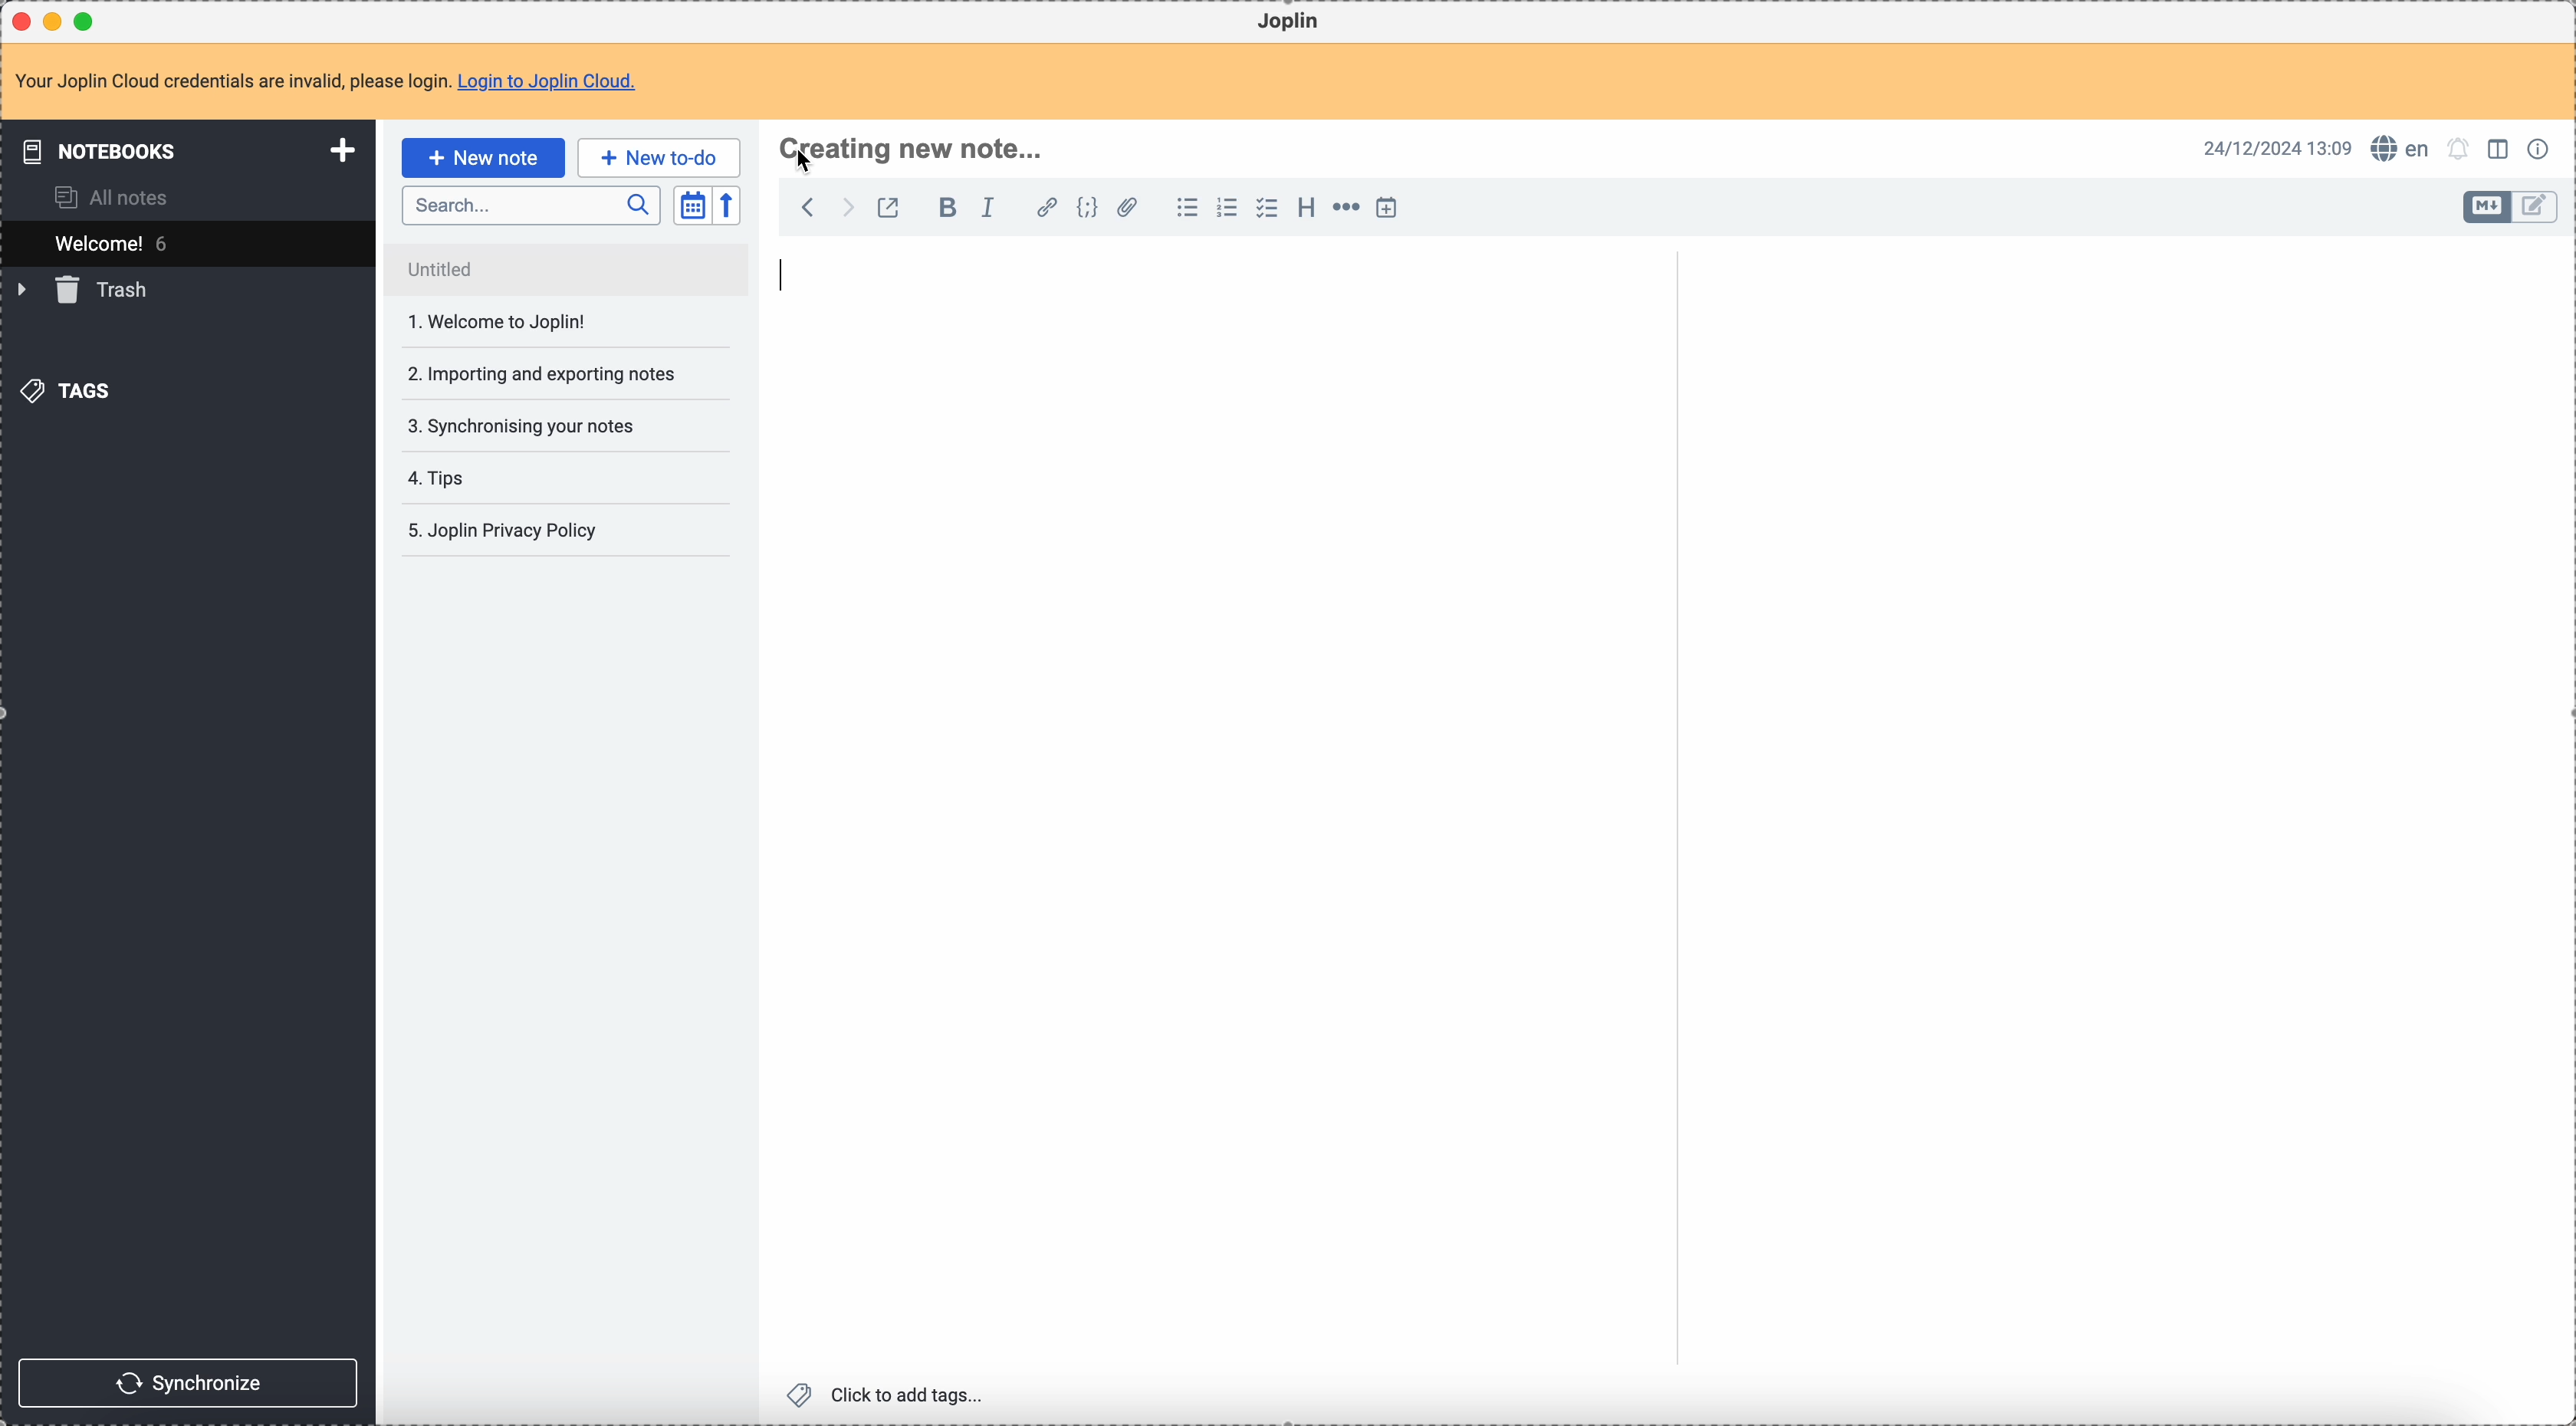 This screenshot has height=1426, width=2576. I want to click on date and hour, so click(2278, 147).